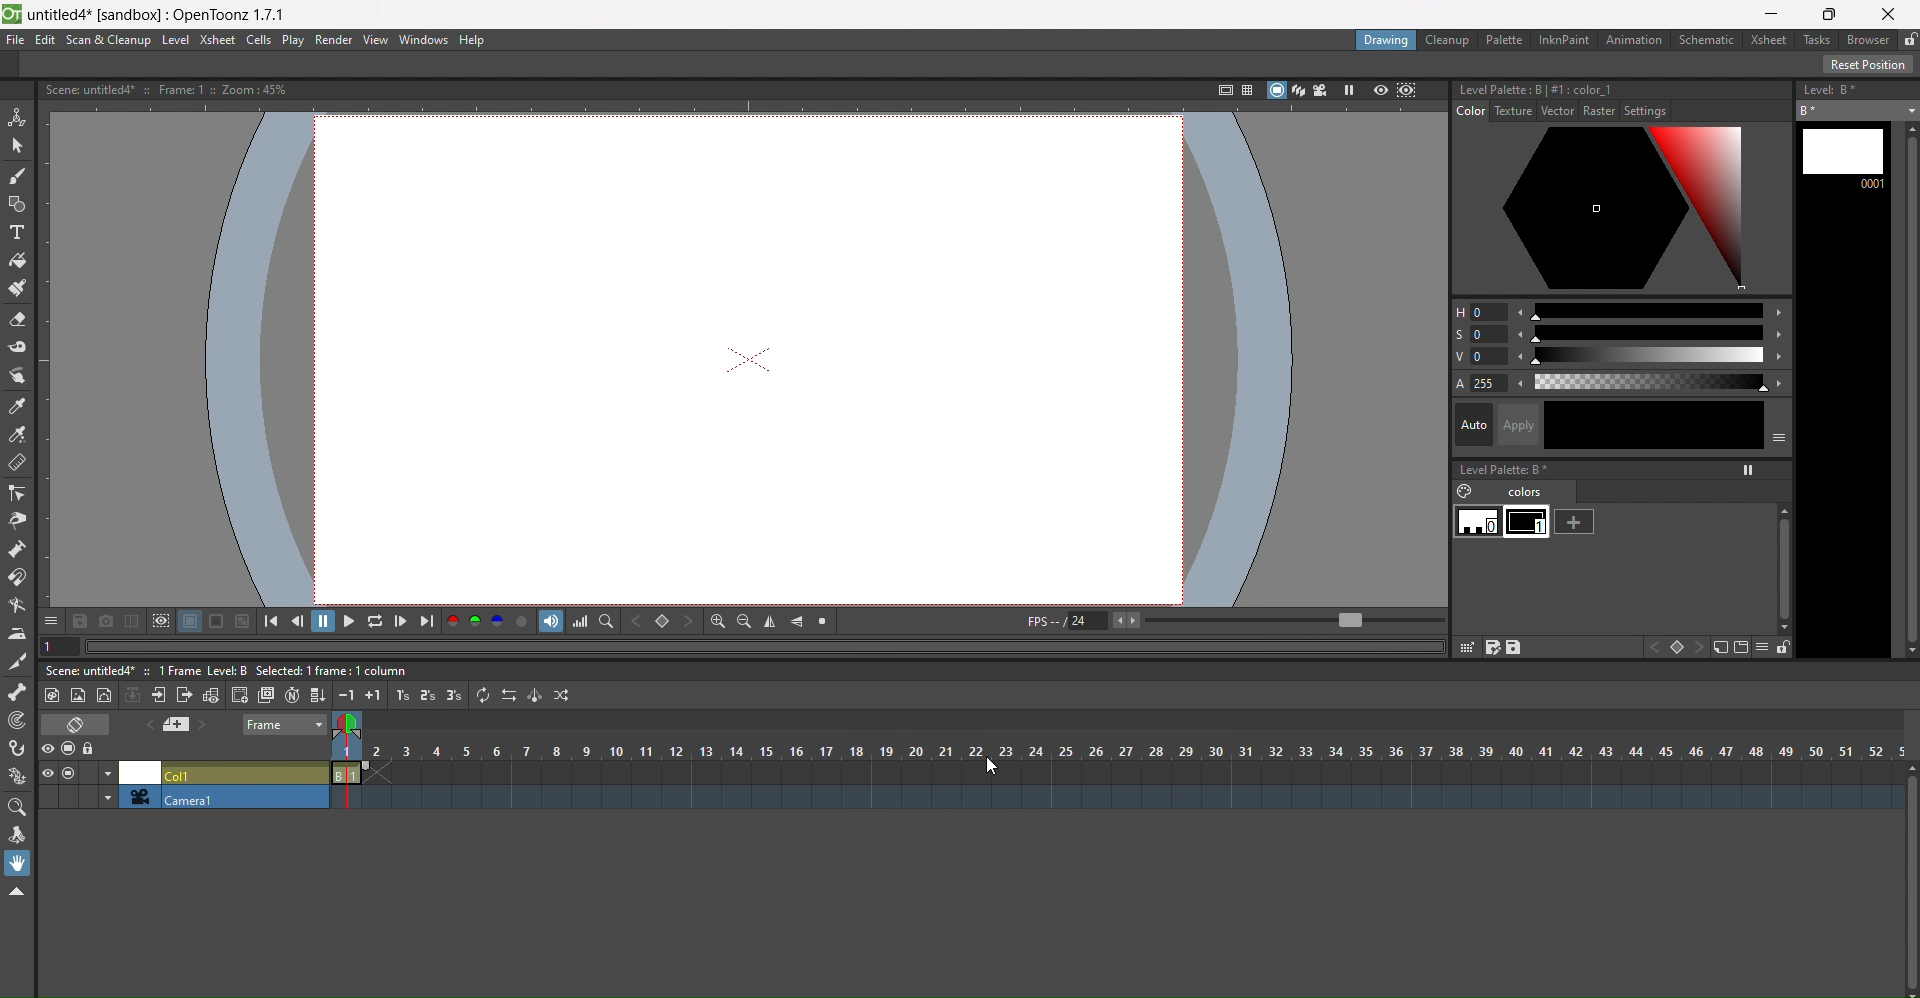 This screenshot has height=998, width=1920. I want to click on alpha chanel, so click(523, 620).